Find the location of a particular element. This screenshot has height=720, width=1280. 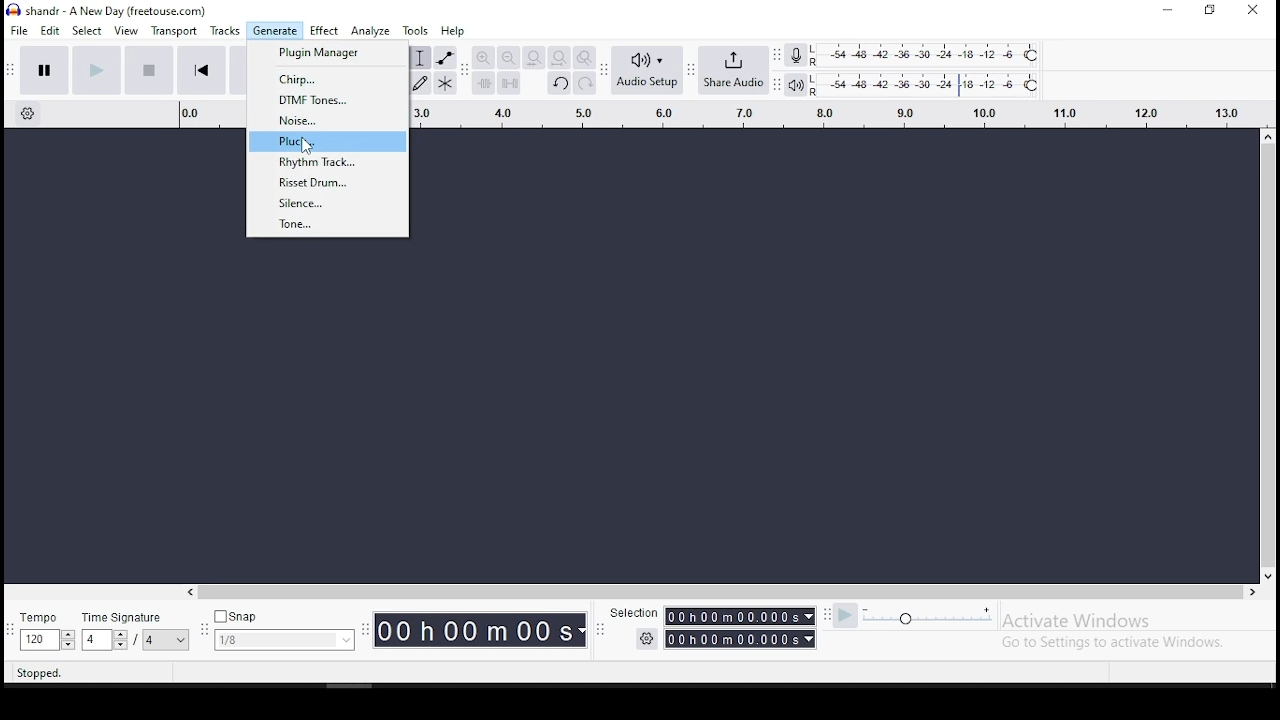

time signature is located at coordinates (135, 627).